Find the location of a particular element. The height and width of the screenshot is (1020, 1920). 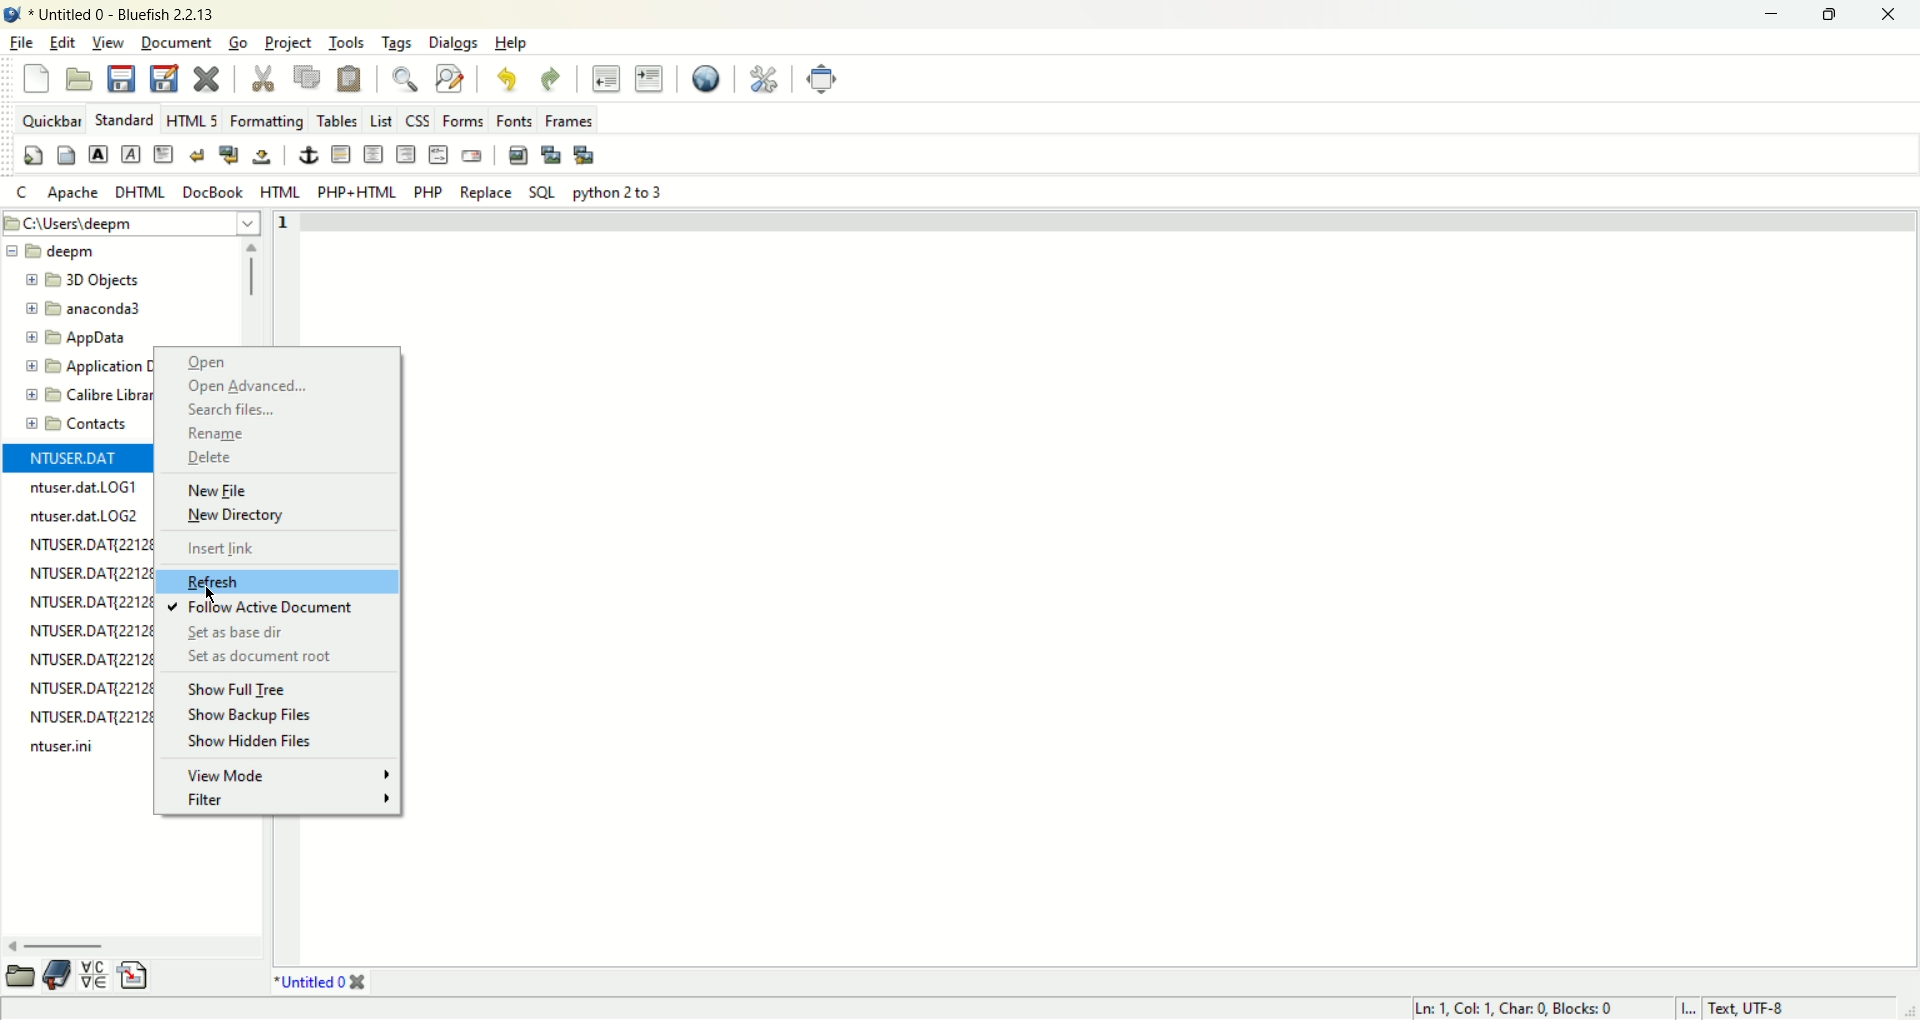

file is located at coordinates (19, 41).